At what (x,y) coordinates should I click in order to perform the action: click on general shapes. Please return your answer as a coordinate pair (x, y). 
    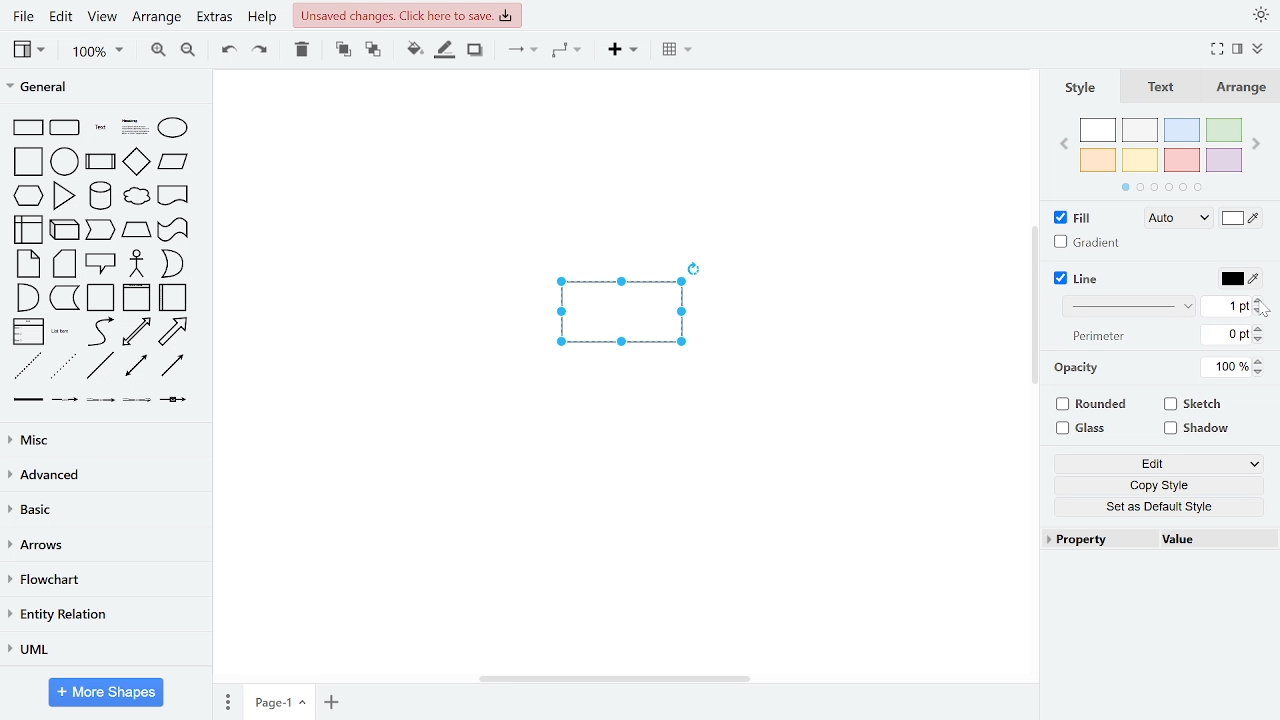
    Looking at the image, I should click on (101, 298).